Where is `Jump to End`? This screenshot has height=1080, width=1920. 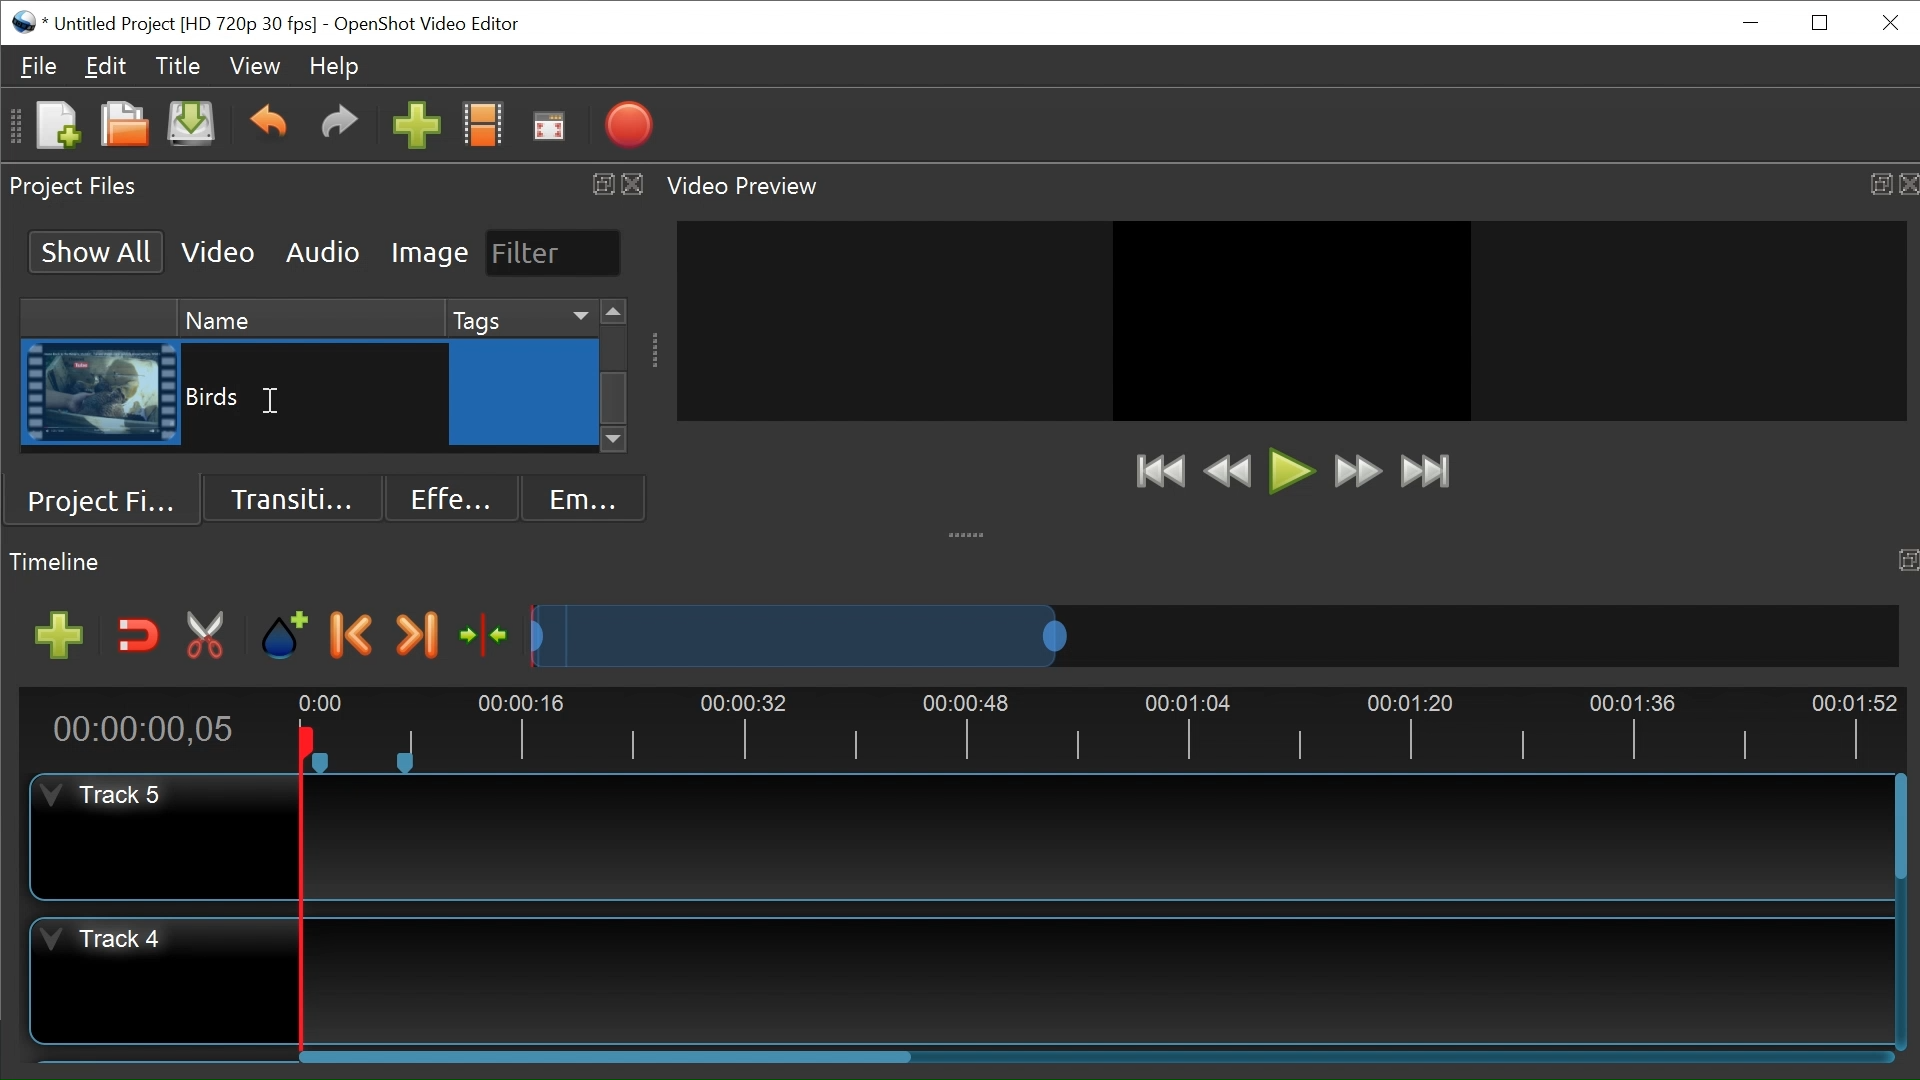
Jump to End is located at coordinates (1425, 474).